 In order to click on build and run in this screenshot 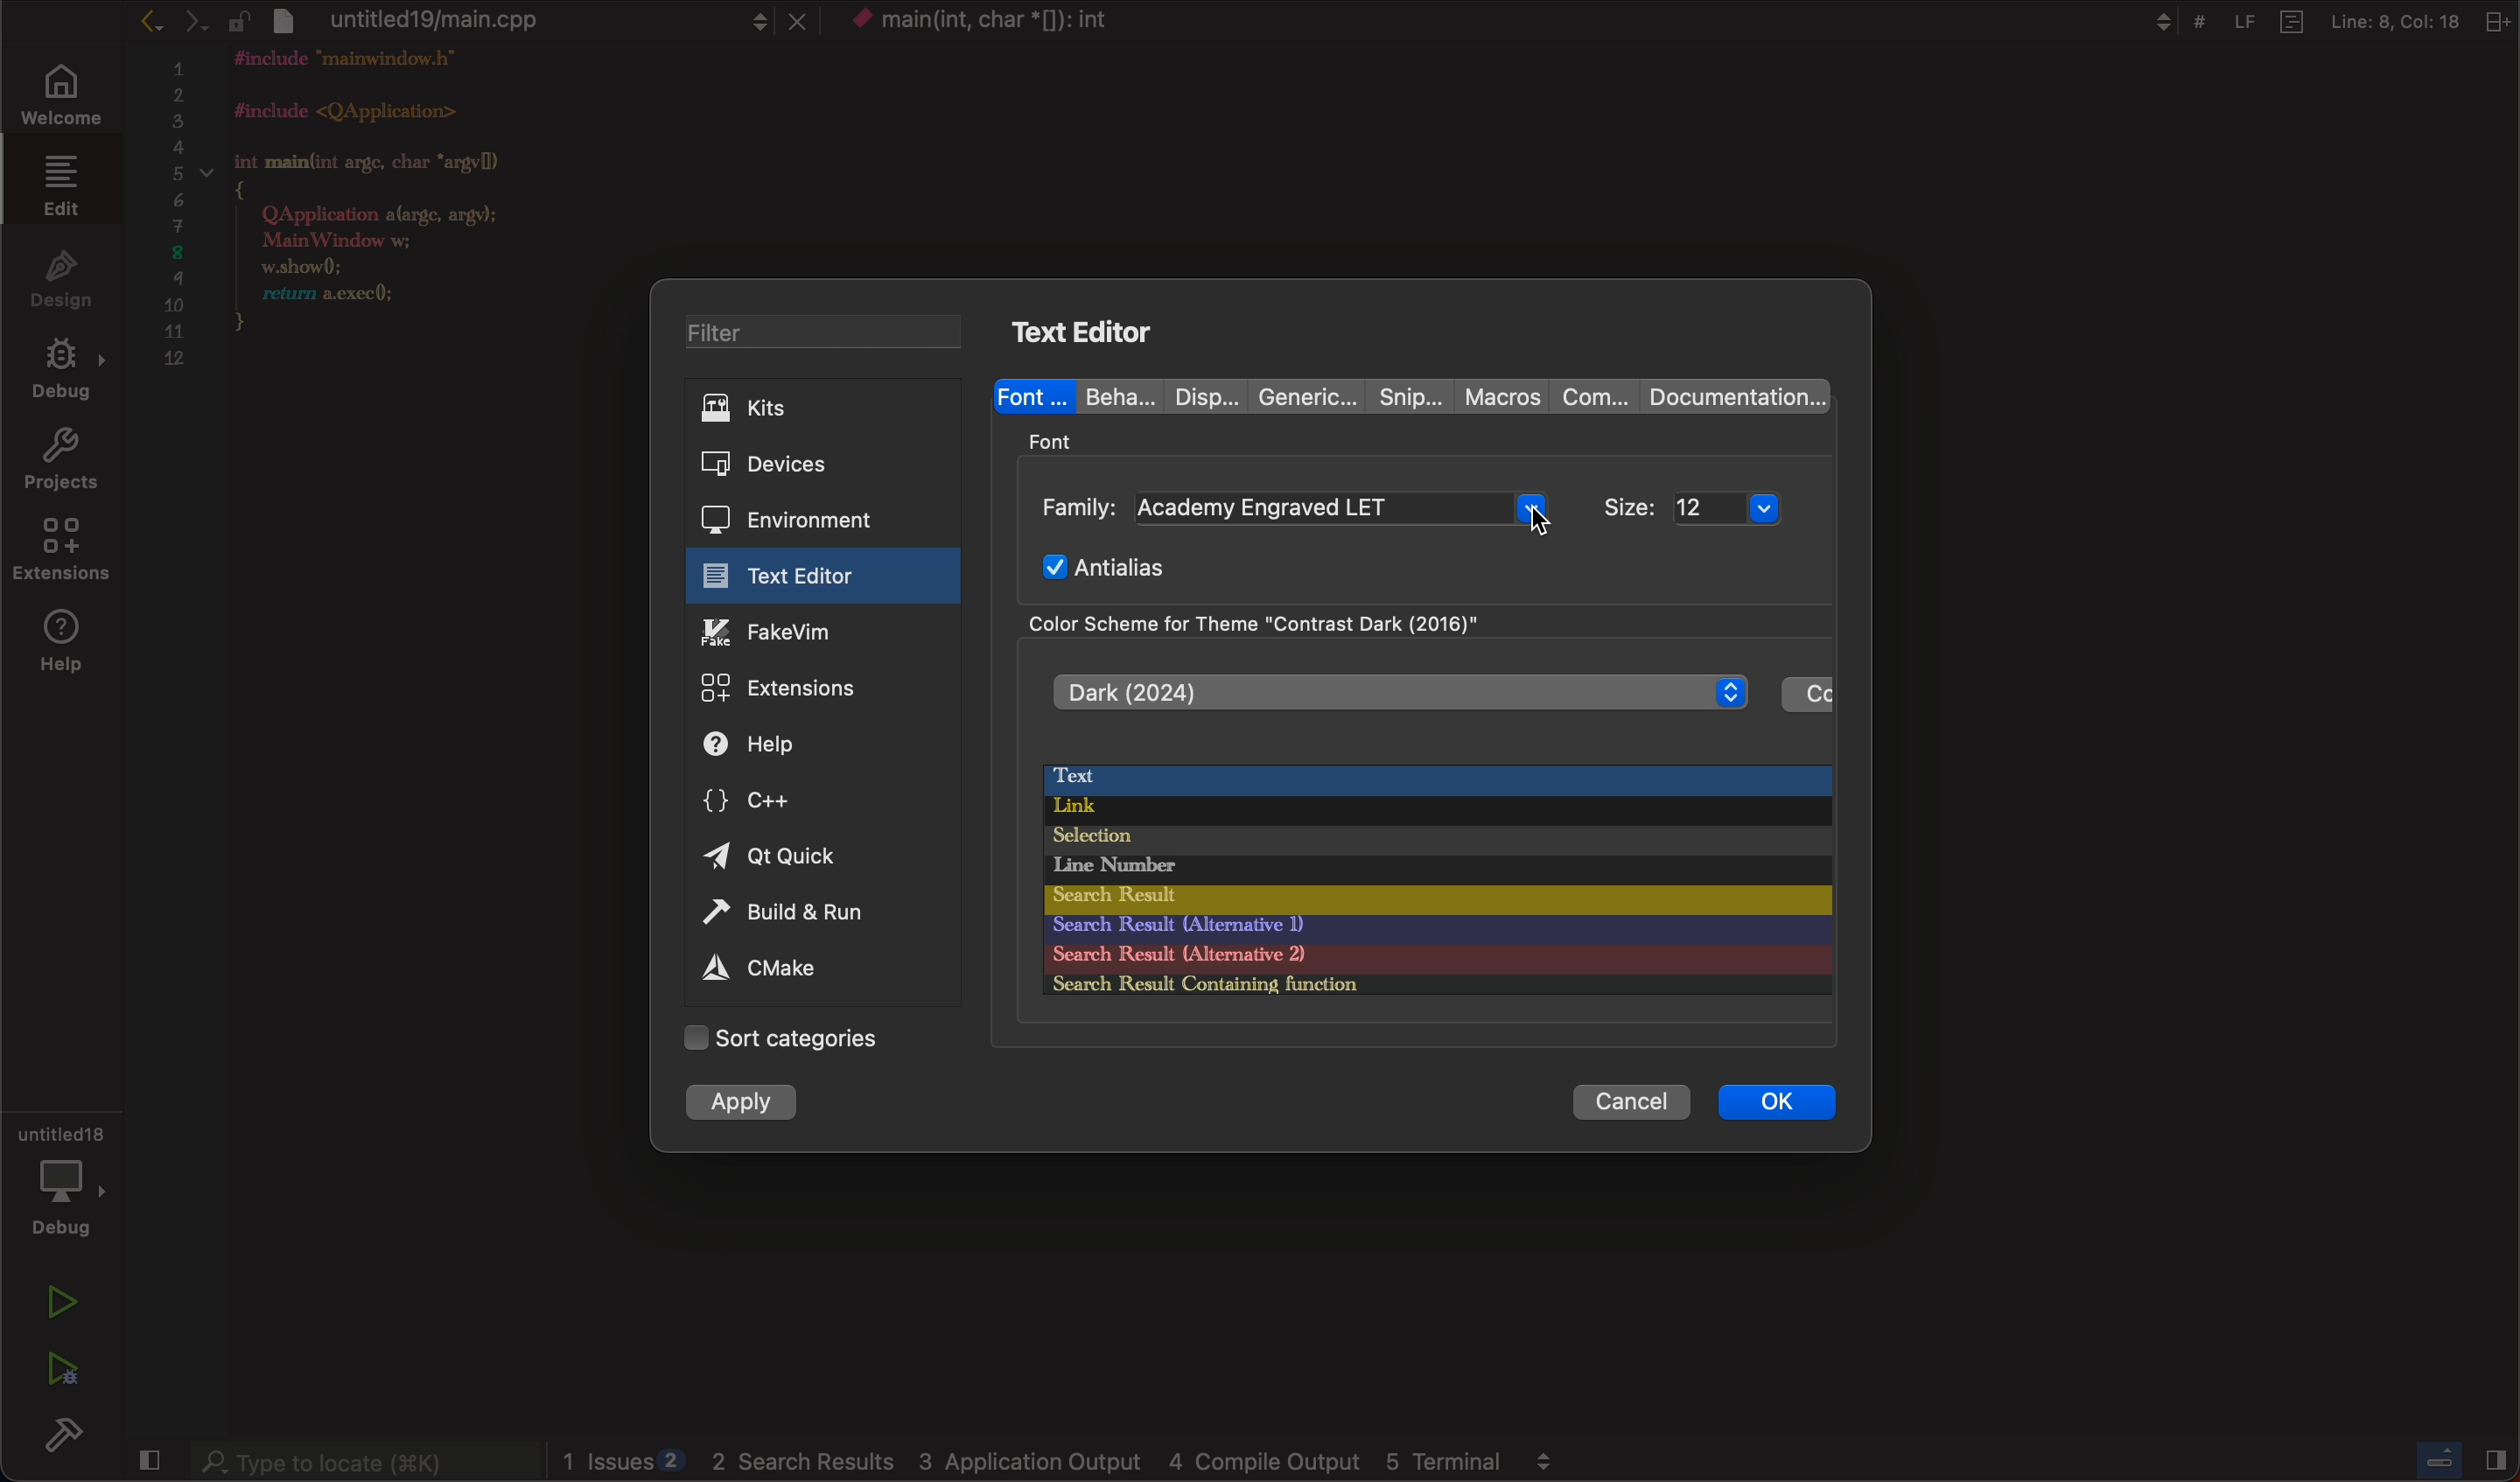, I will do `click(807, 916)`.